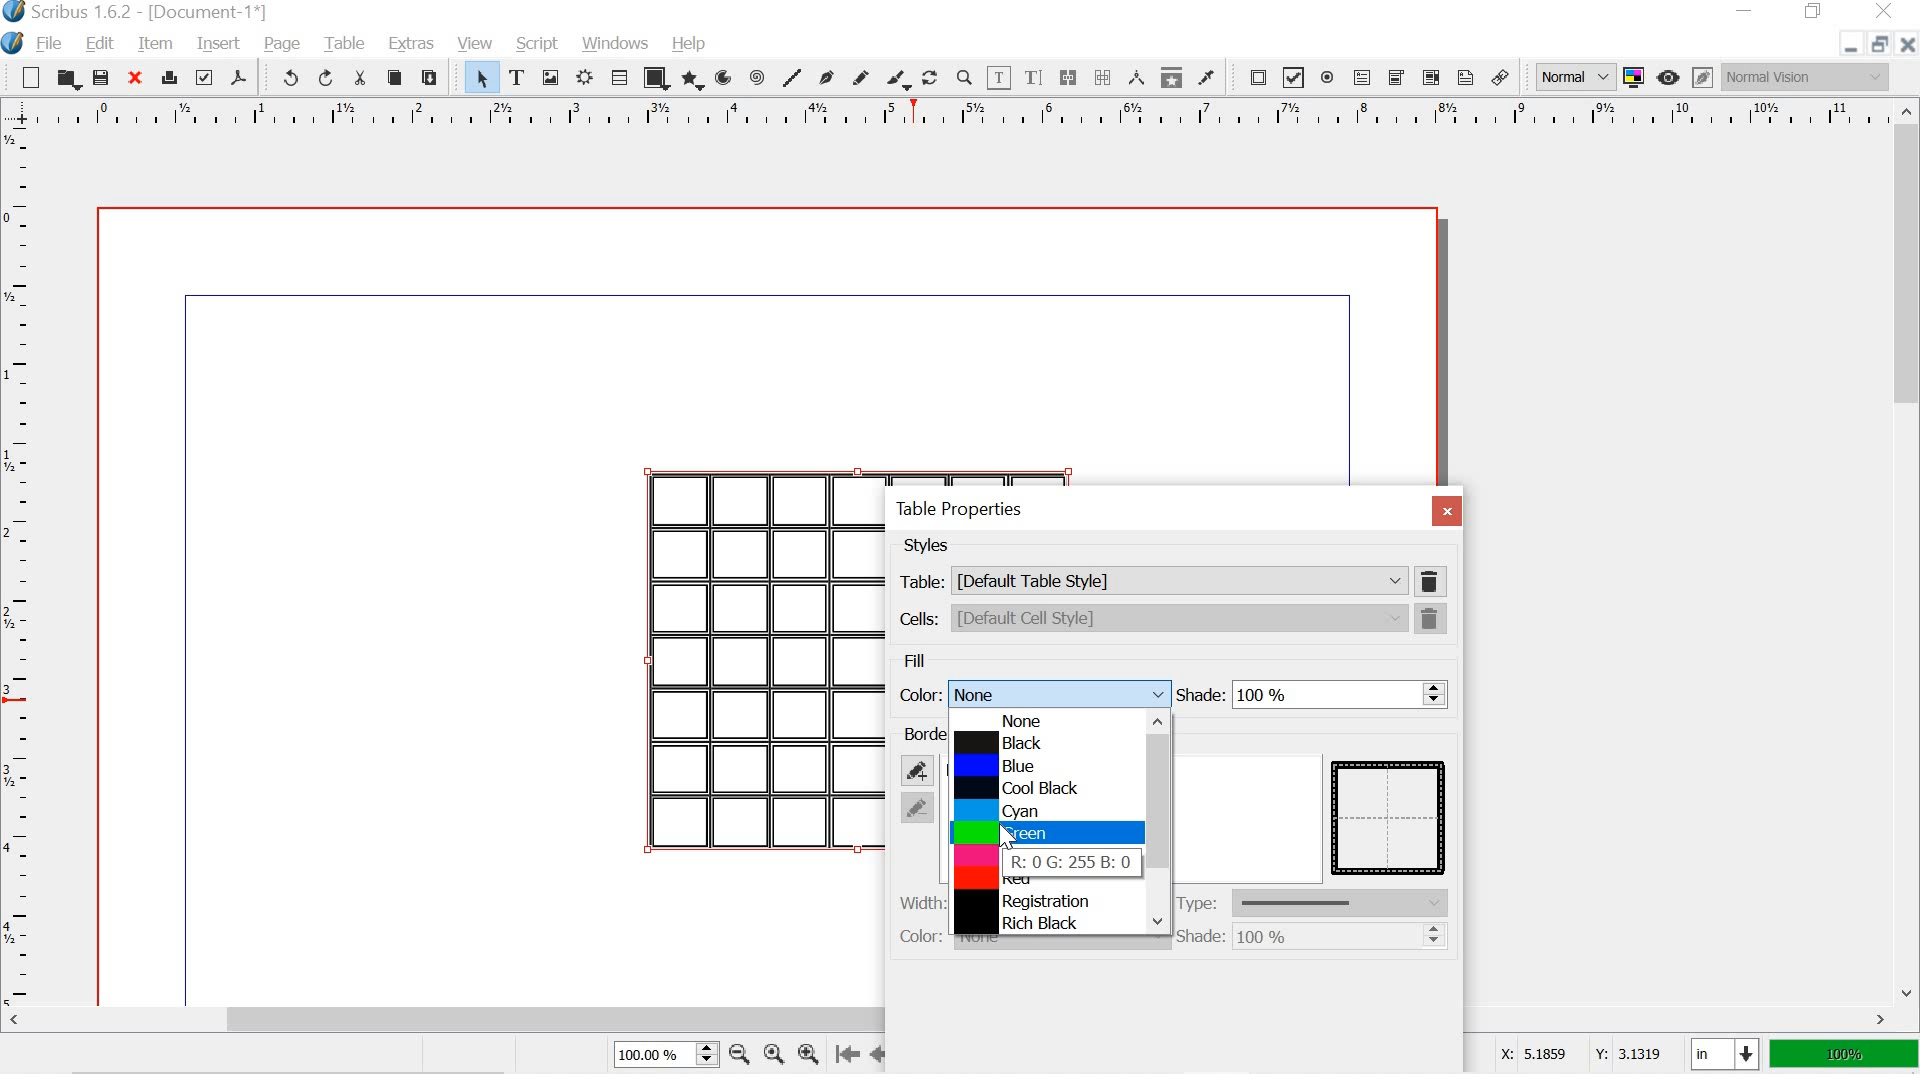 The height and width of the screenshot is (1074, 1920). I want to click on close, so click(1447, 512).